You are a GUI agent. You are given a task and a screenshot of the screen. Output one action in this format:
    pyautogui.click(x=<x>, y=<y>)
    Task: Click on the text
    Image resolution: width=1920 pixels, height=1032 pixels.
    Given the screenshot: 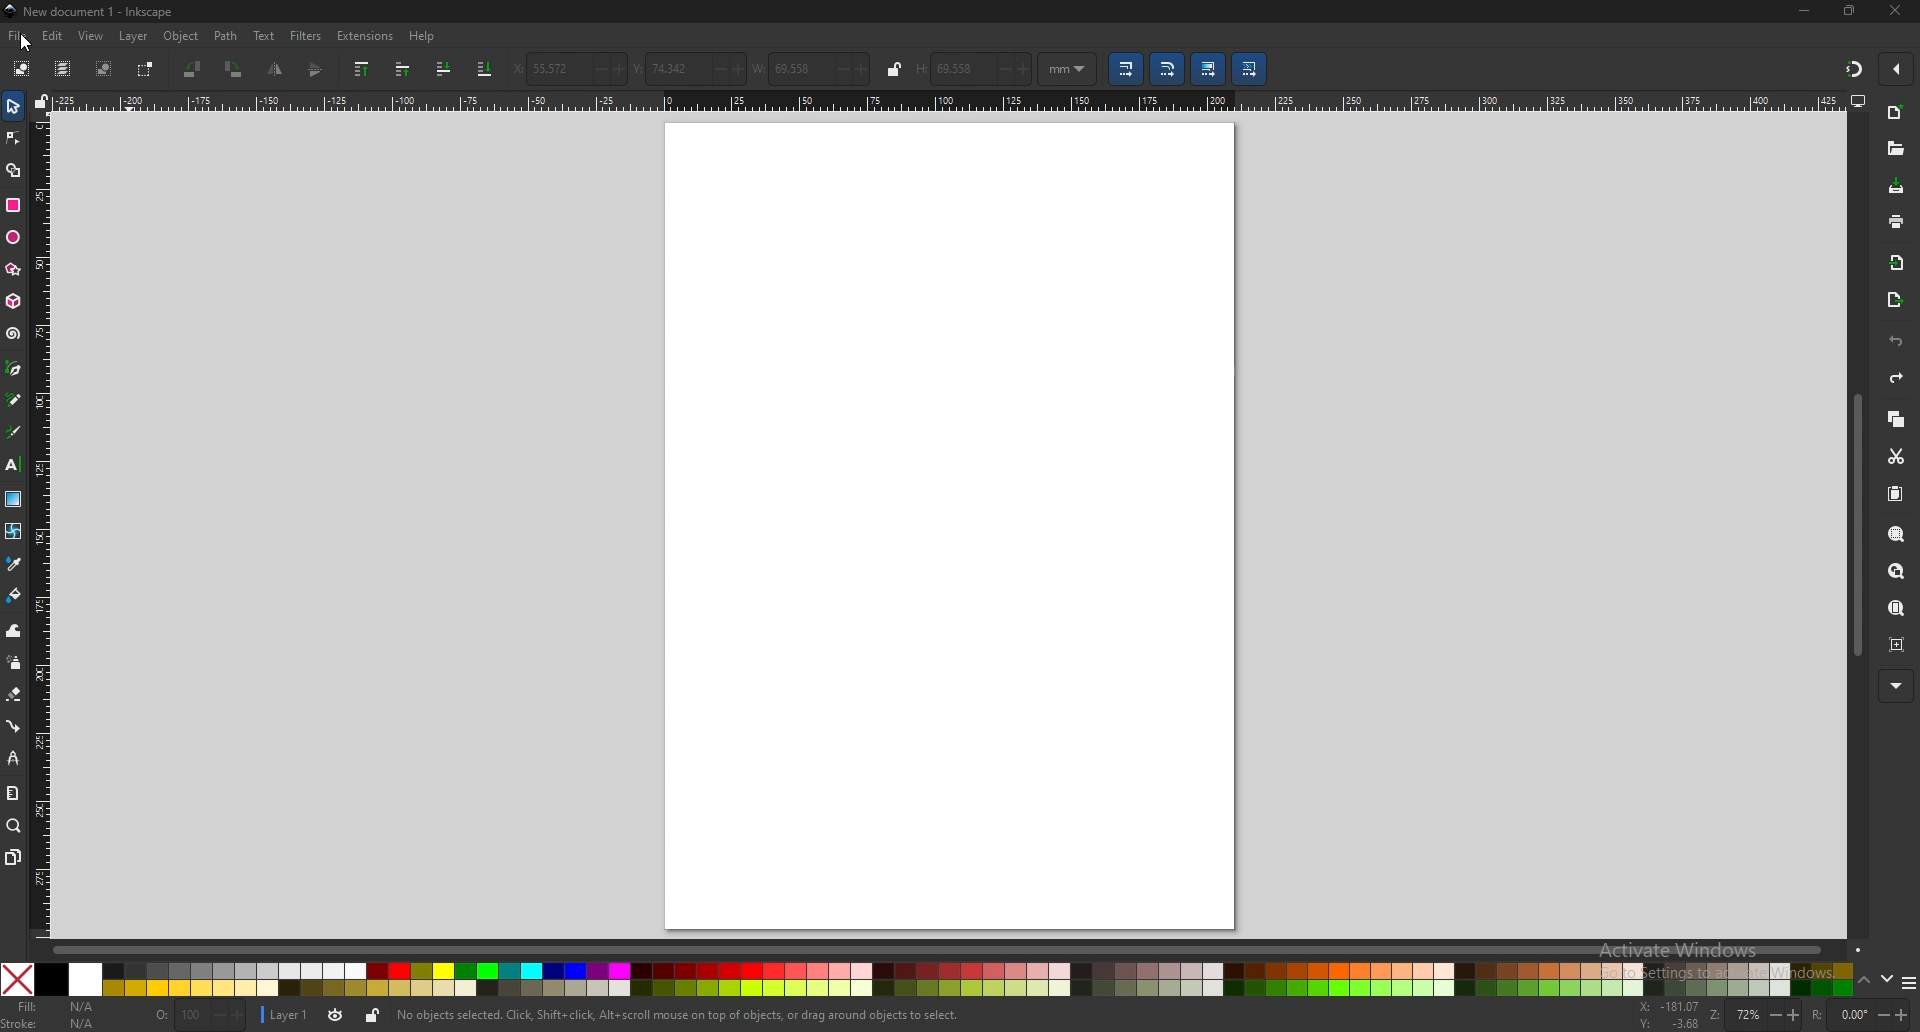 What is the action you would take?
    pyautogui.click(x=265, y=36)
    